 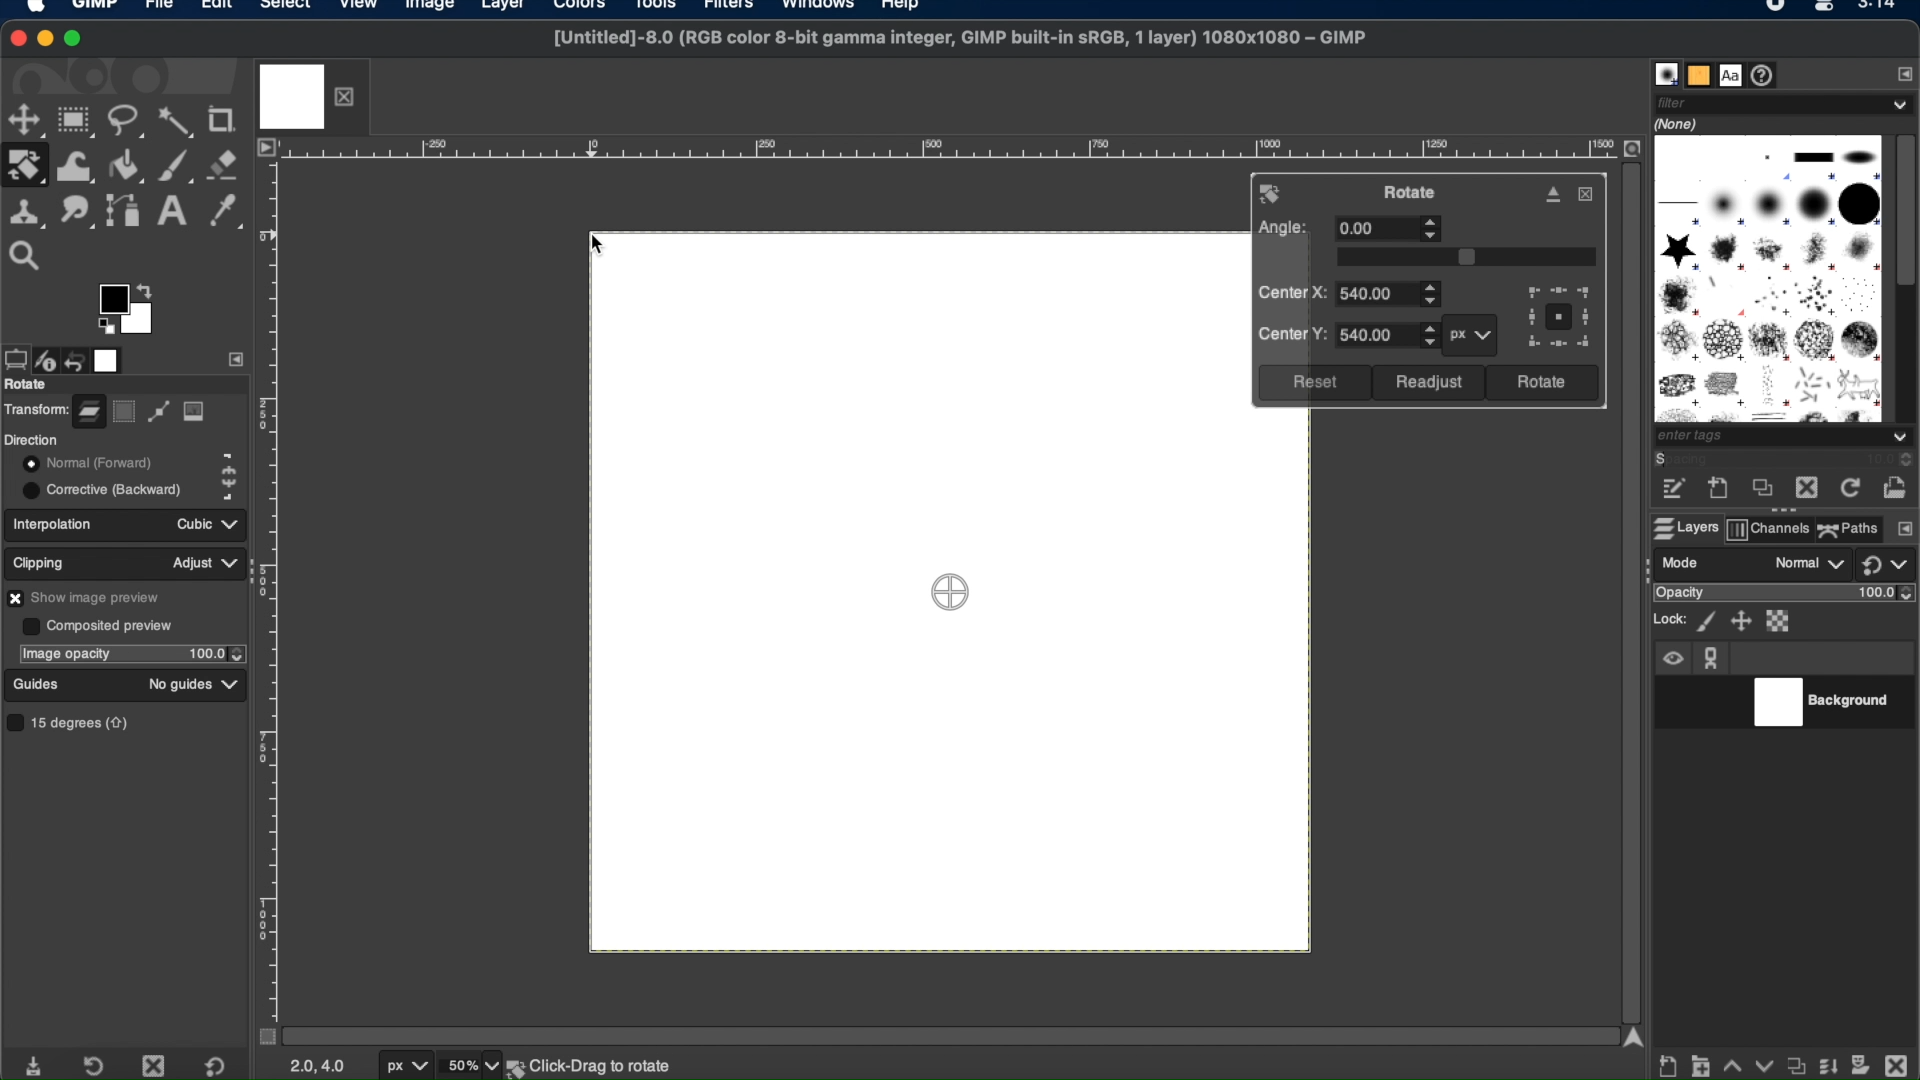 What do you see at coordinates (1698, 74) in the screenshot?
I see `patterns` at bounding box center [1698, 74].